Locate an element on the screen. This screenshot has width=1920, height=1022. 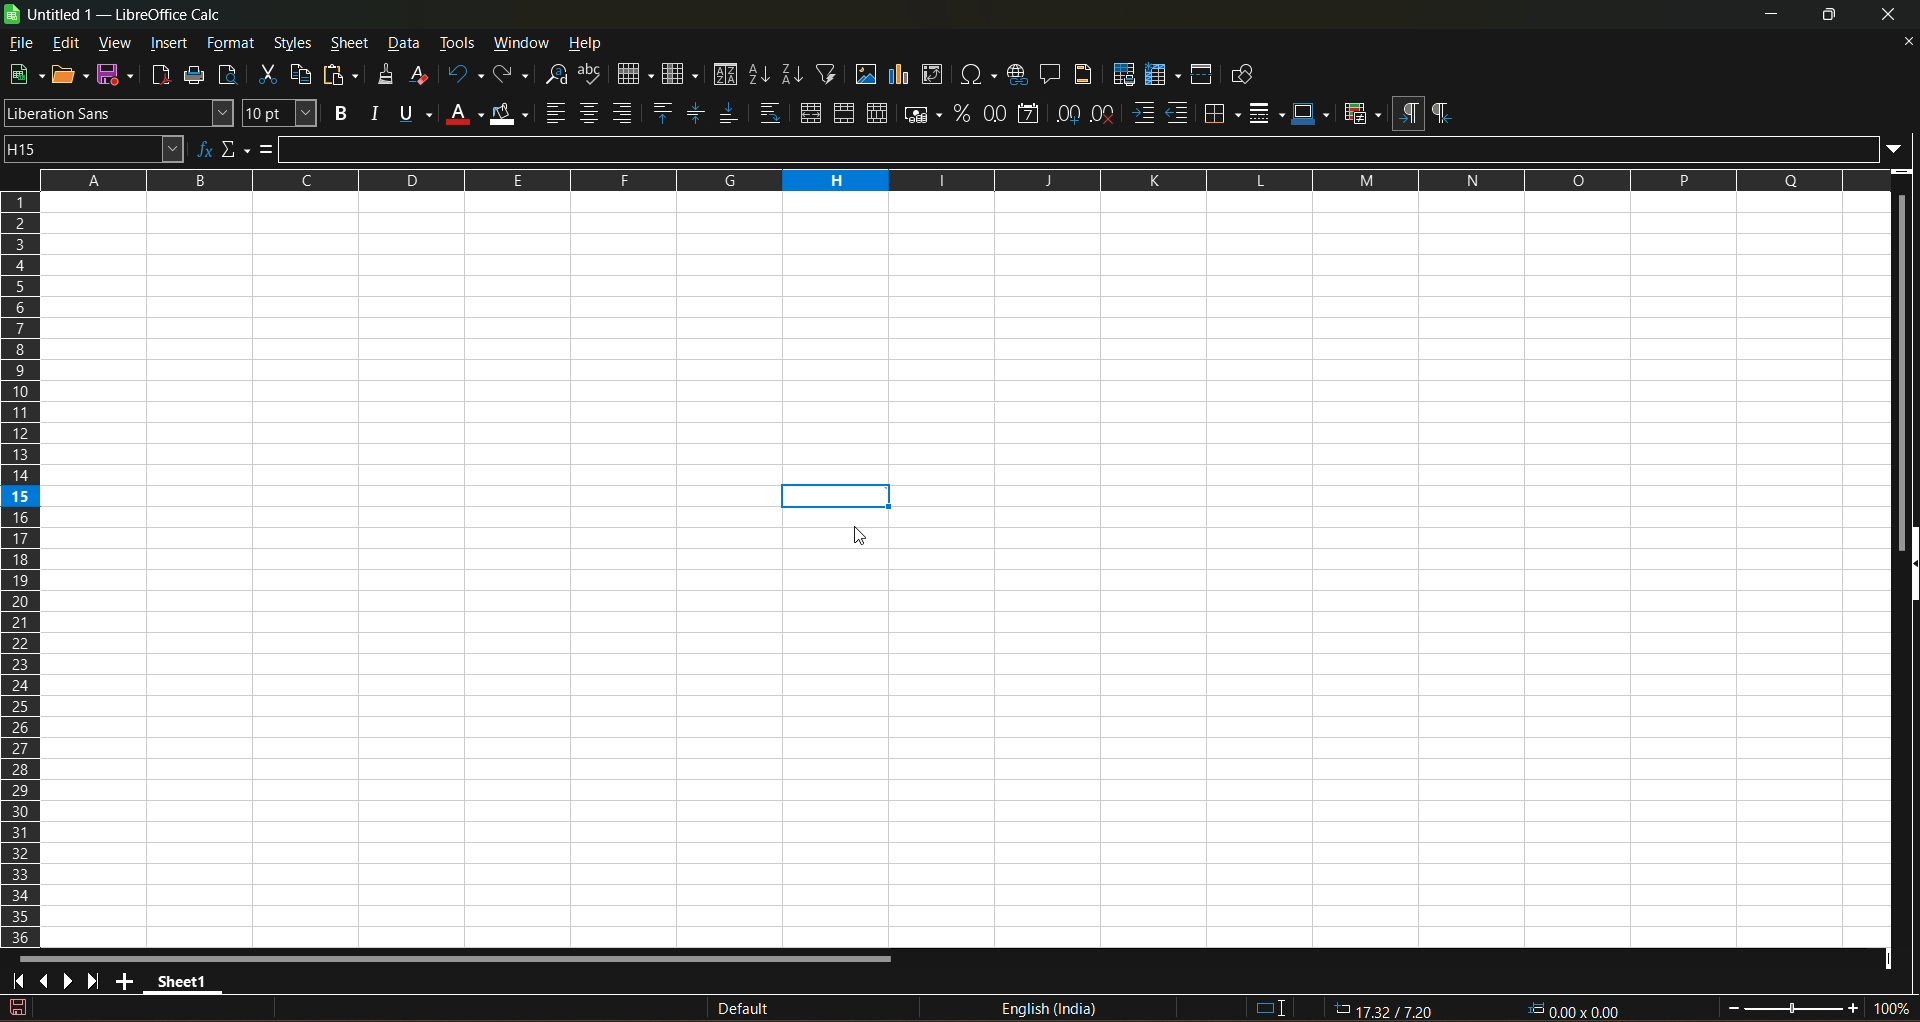
The document has been modified.Click to save the document. is located at coordinates (305, 1008).